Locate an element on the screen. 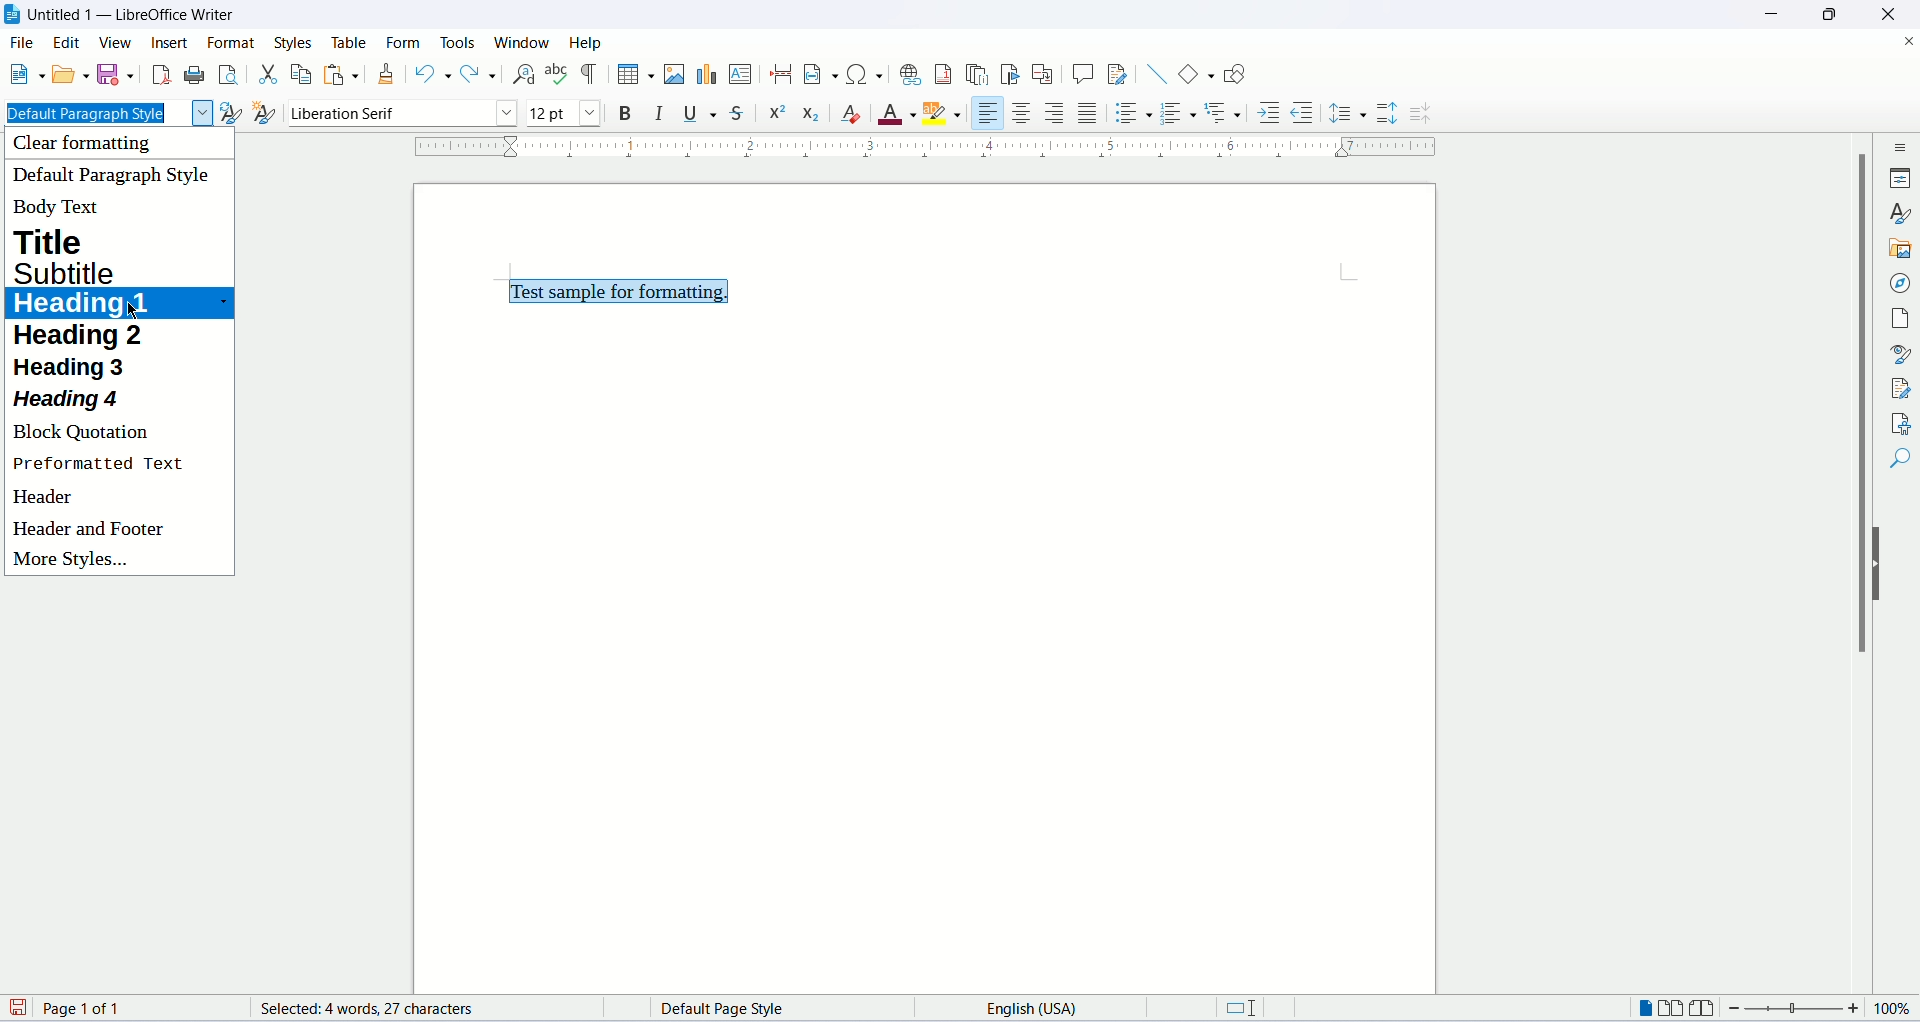  increase indent is located at coordinates (1268, 115).